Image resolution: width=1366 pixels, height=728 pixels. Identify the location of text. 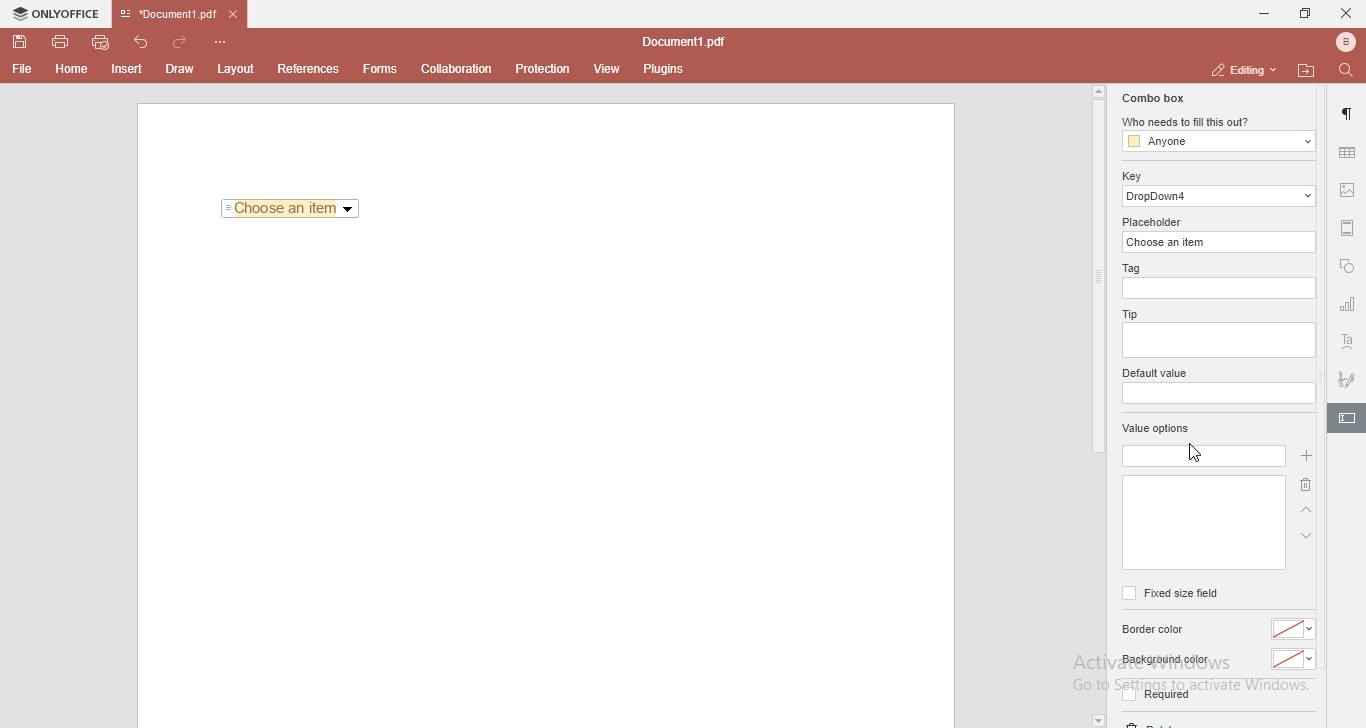
(1348, 343).